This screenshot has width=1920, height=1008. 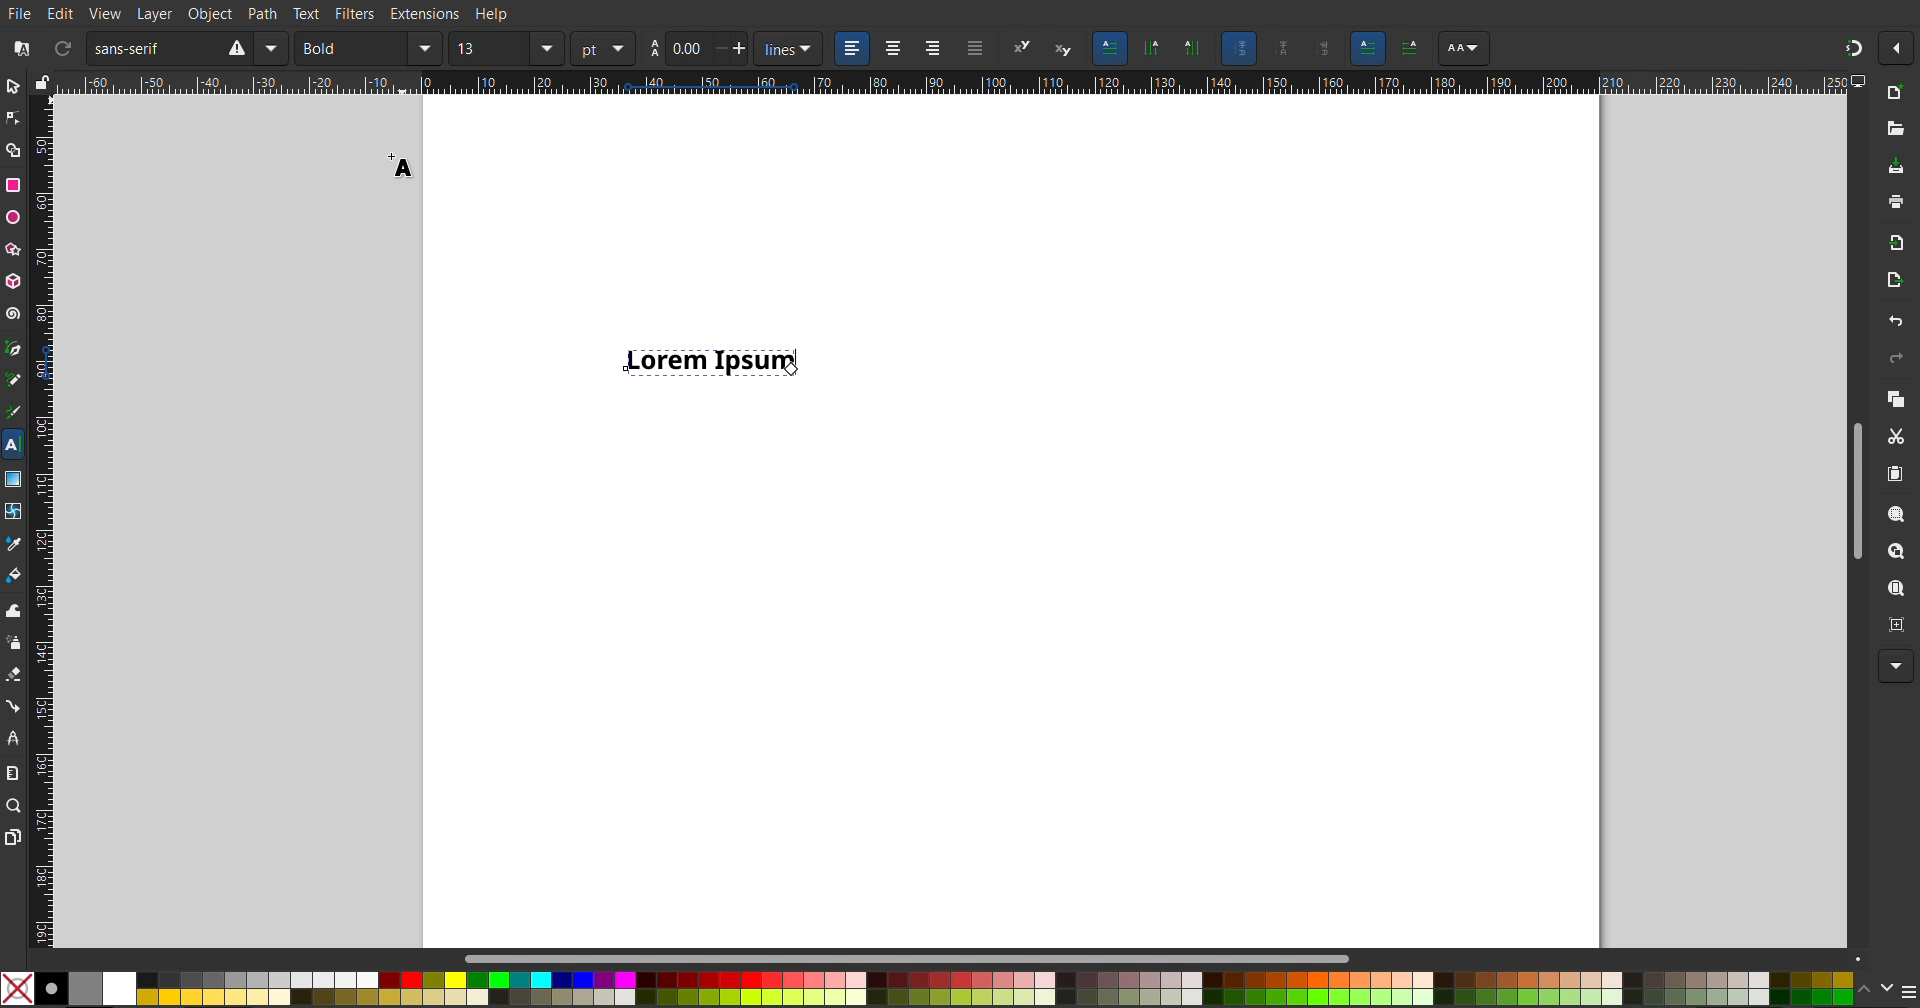 What do you see at coordinates (1885, 988) in the screenshot?
I see `Color Options` at bounding box center [1885, 988].